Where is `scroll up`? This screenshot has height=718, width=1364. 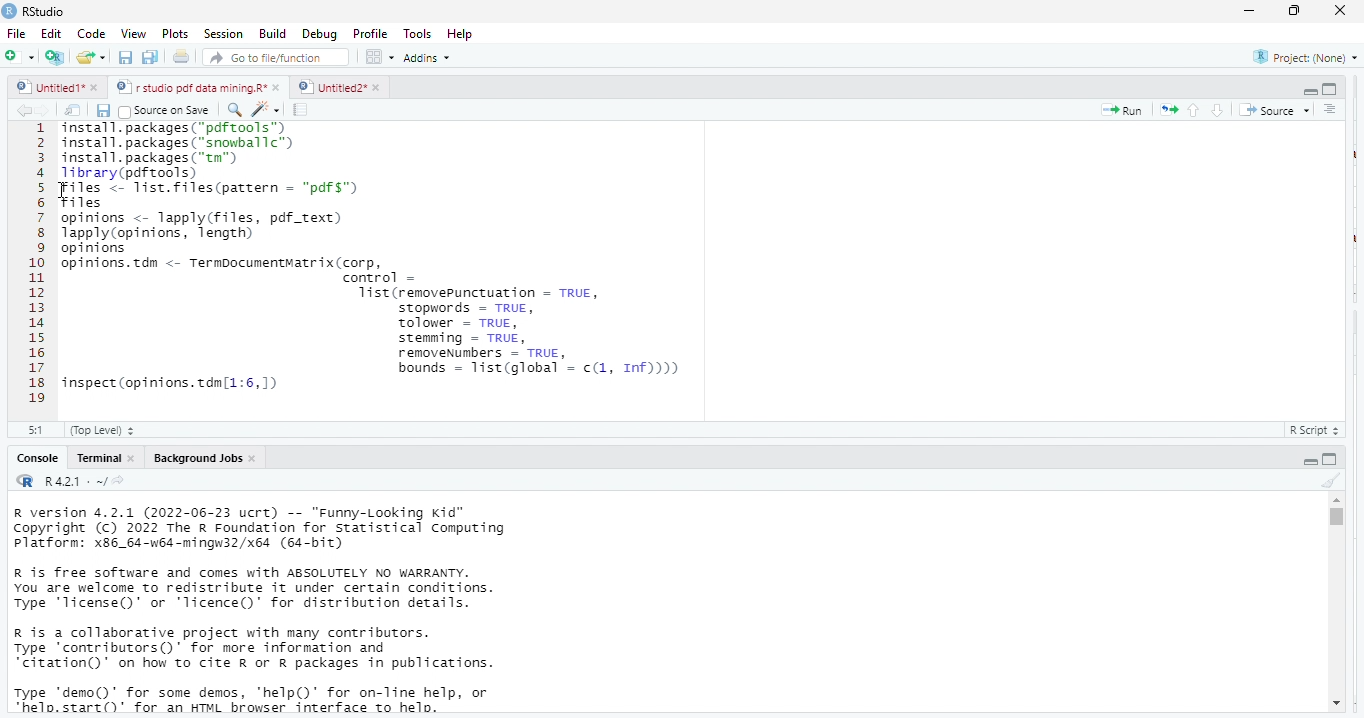 scroll up is located at coordinates (1336, 500).